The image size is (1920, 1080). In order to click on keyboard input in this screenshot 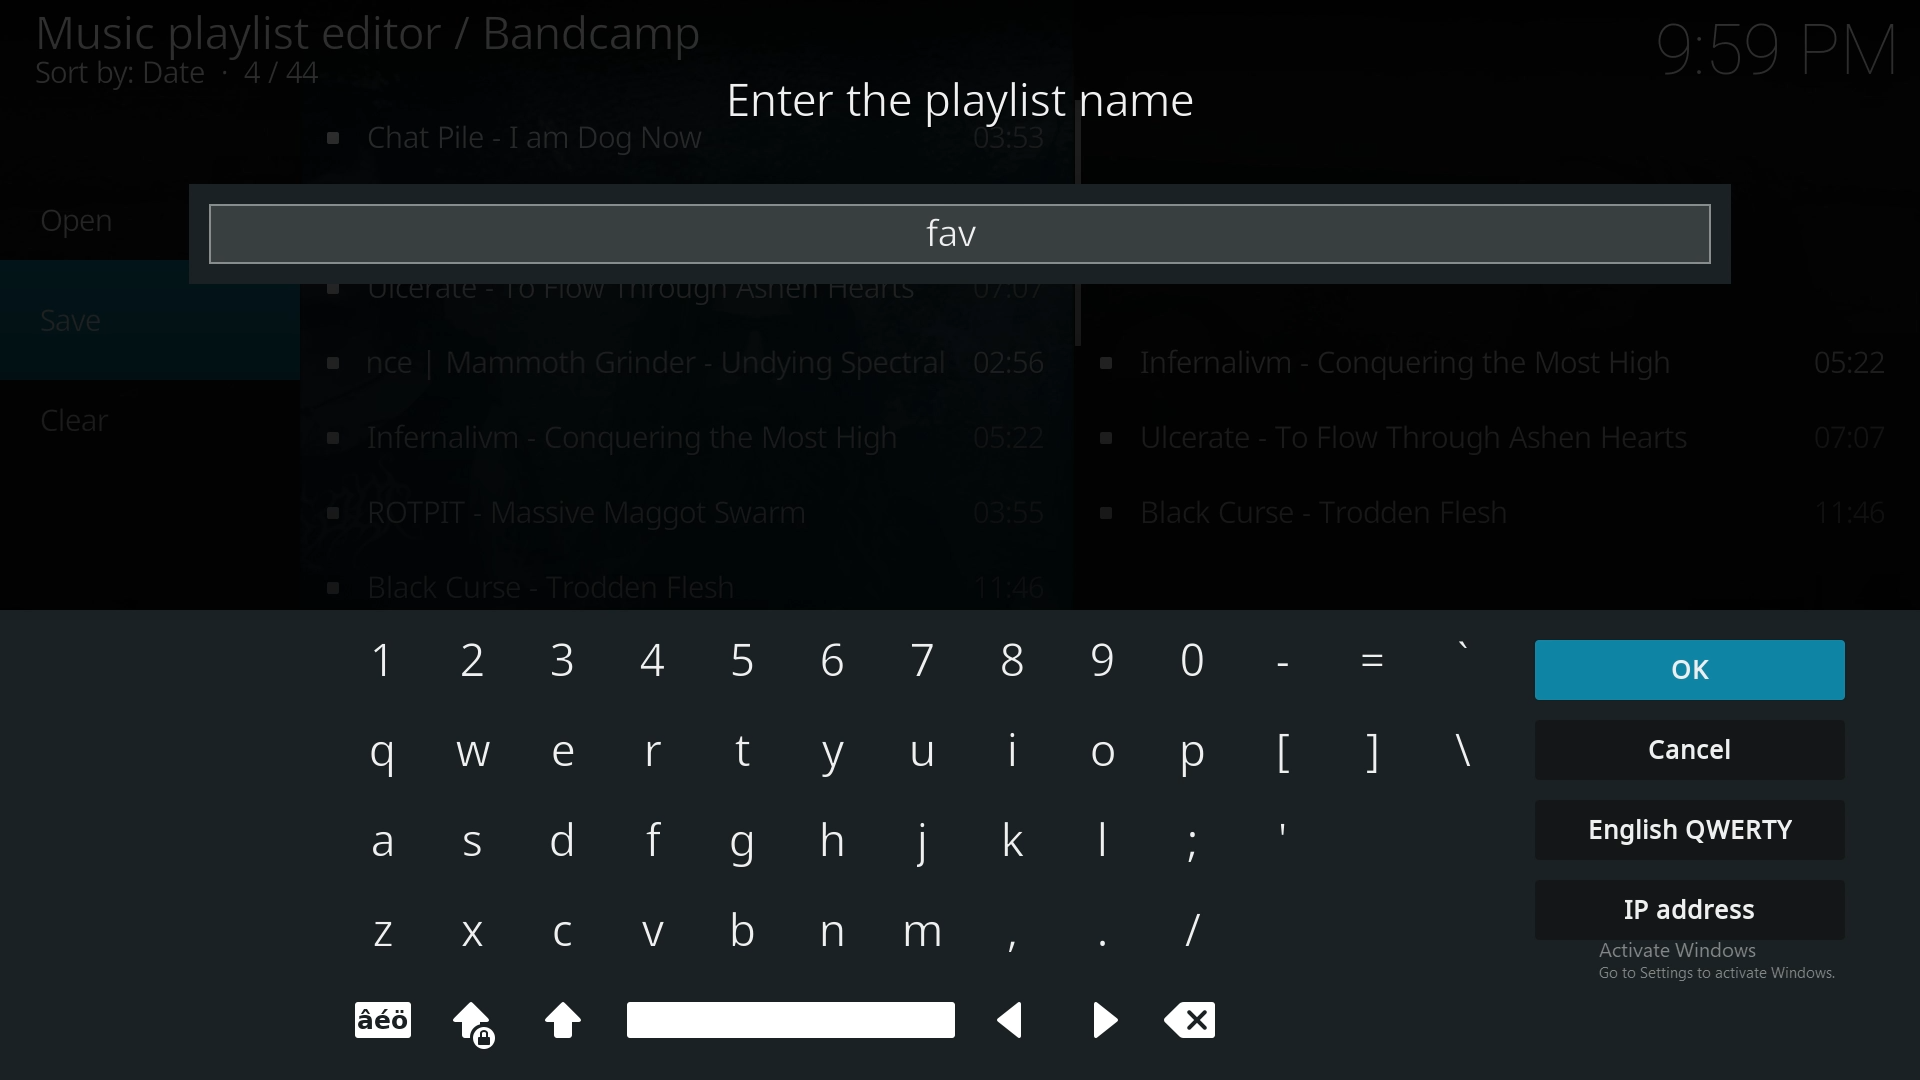, I will do `click(650, 752)`.